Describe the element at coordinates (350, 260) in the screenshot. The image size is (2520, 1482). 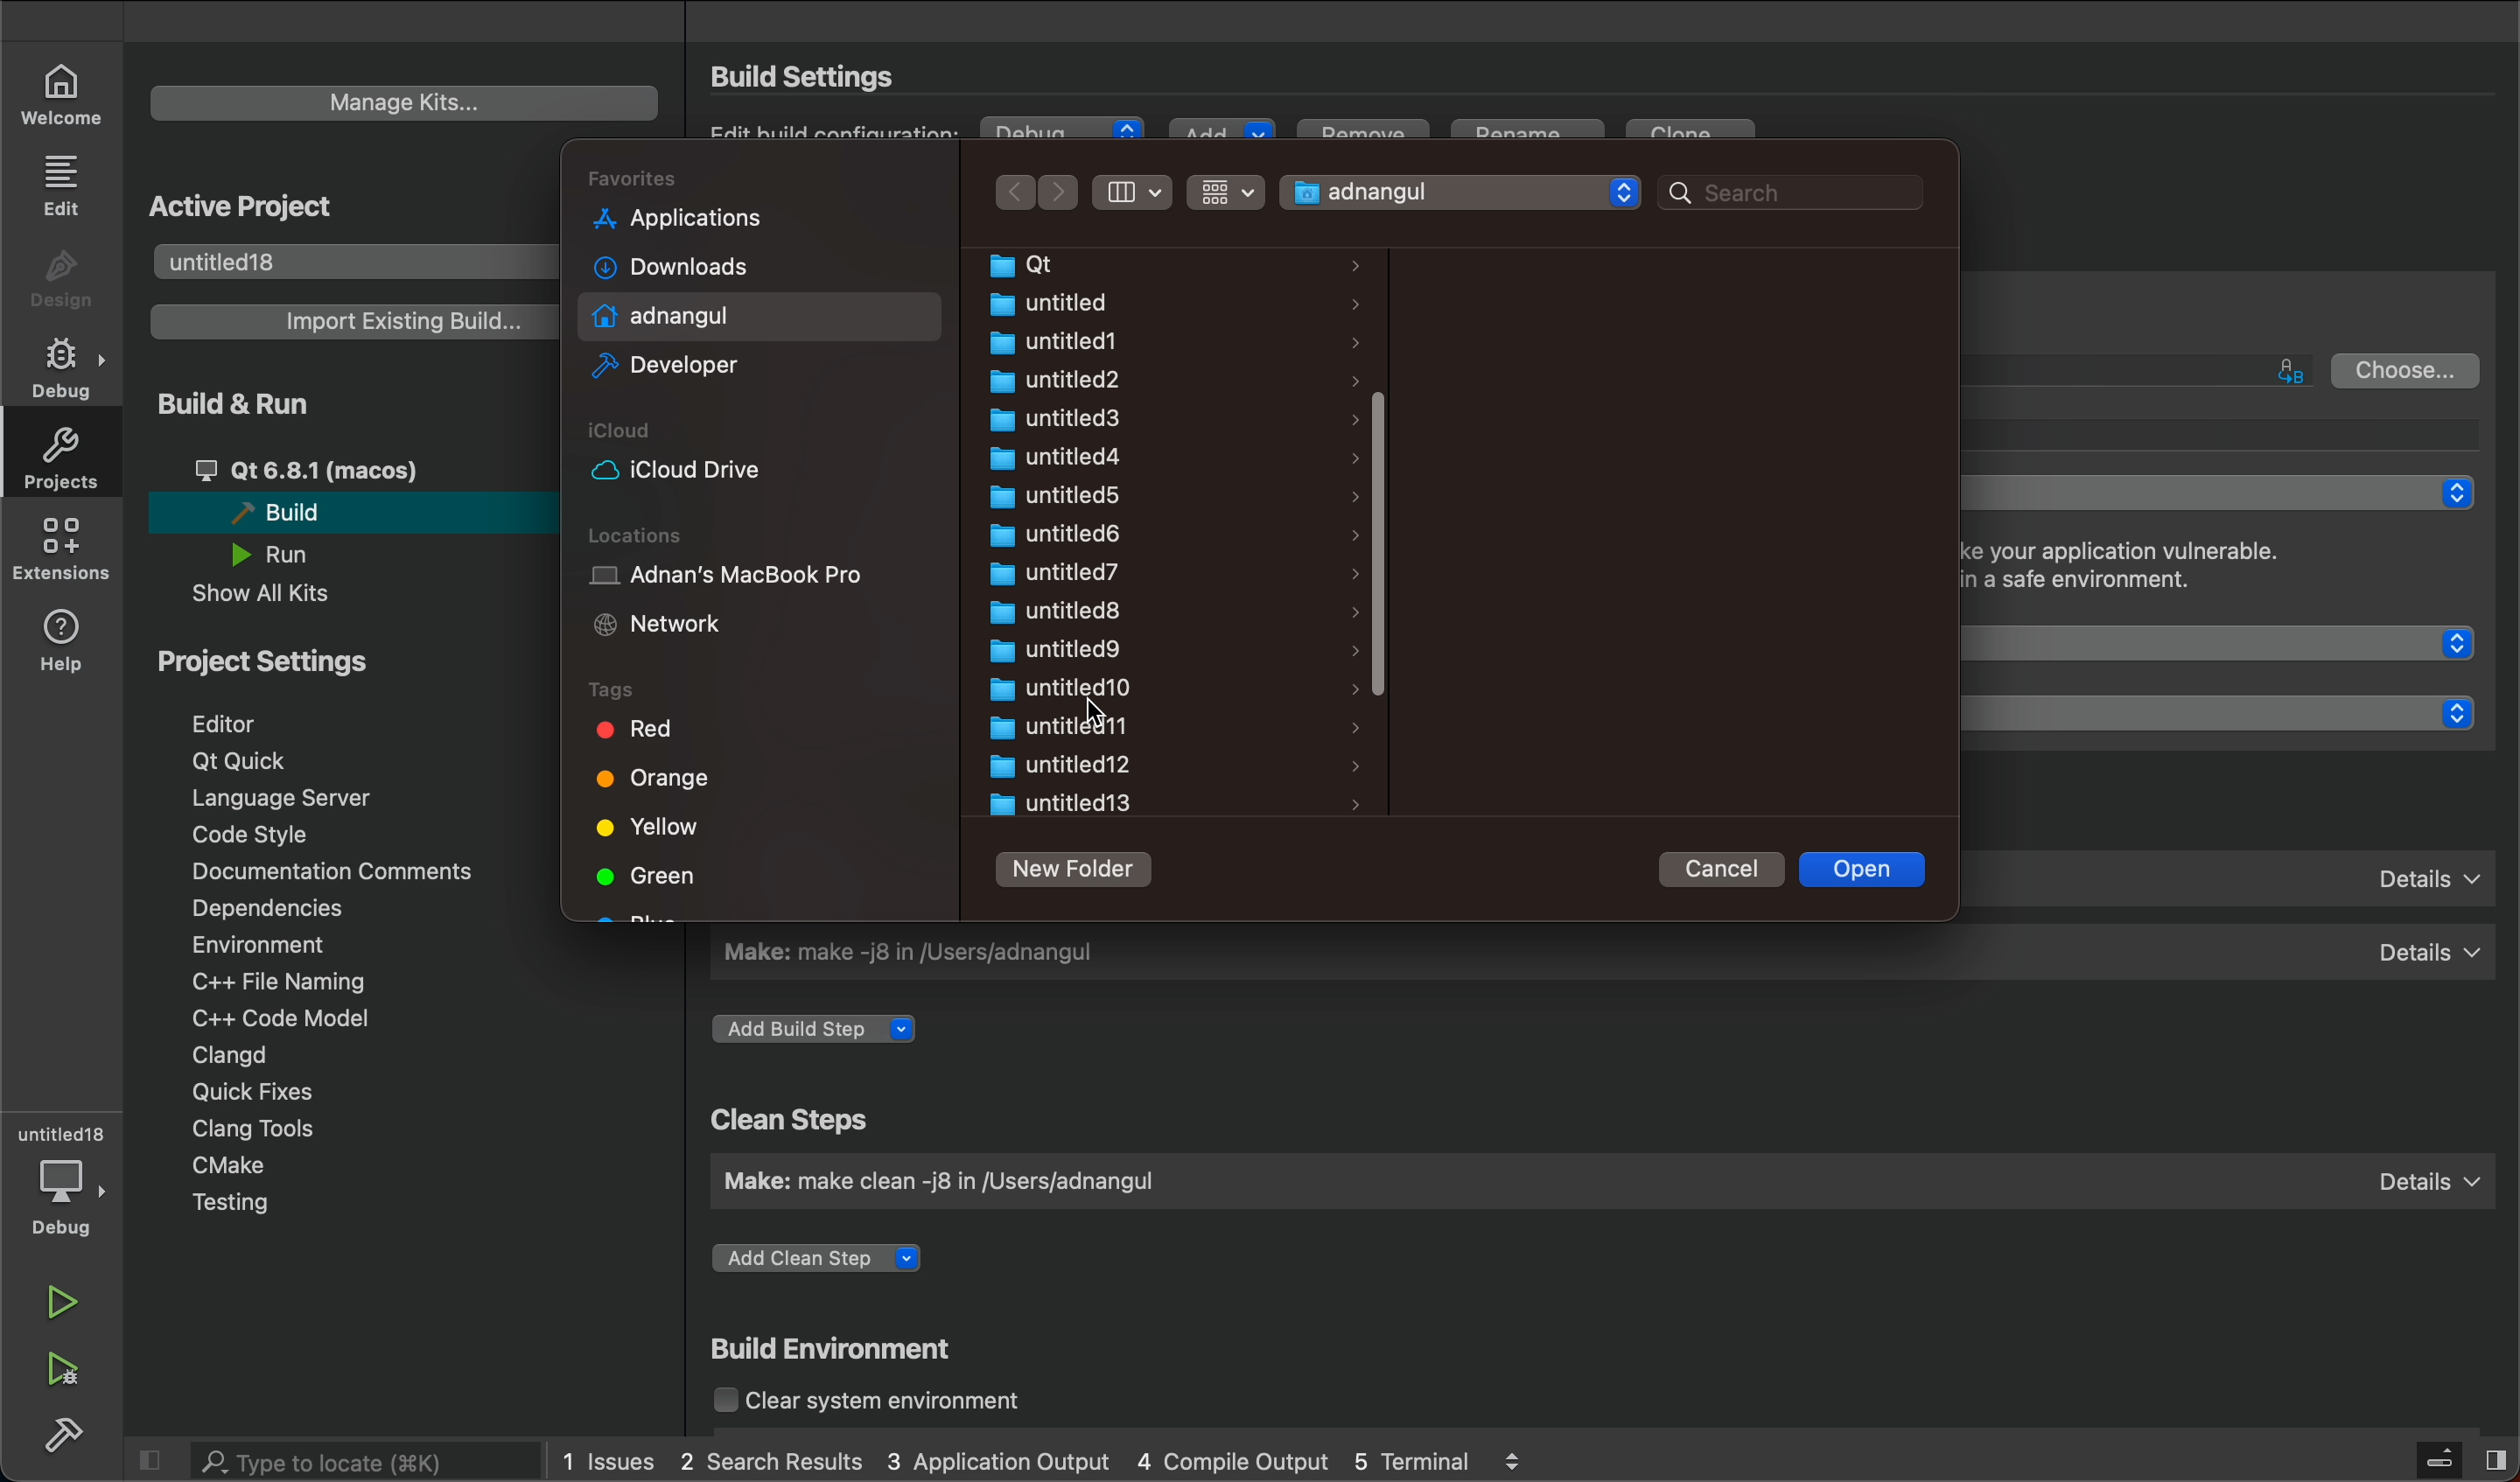
I see `untitled18` at that location.